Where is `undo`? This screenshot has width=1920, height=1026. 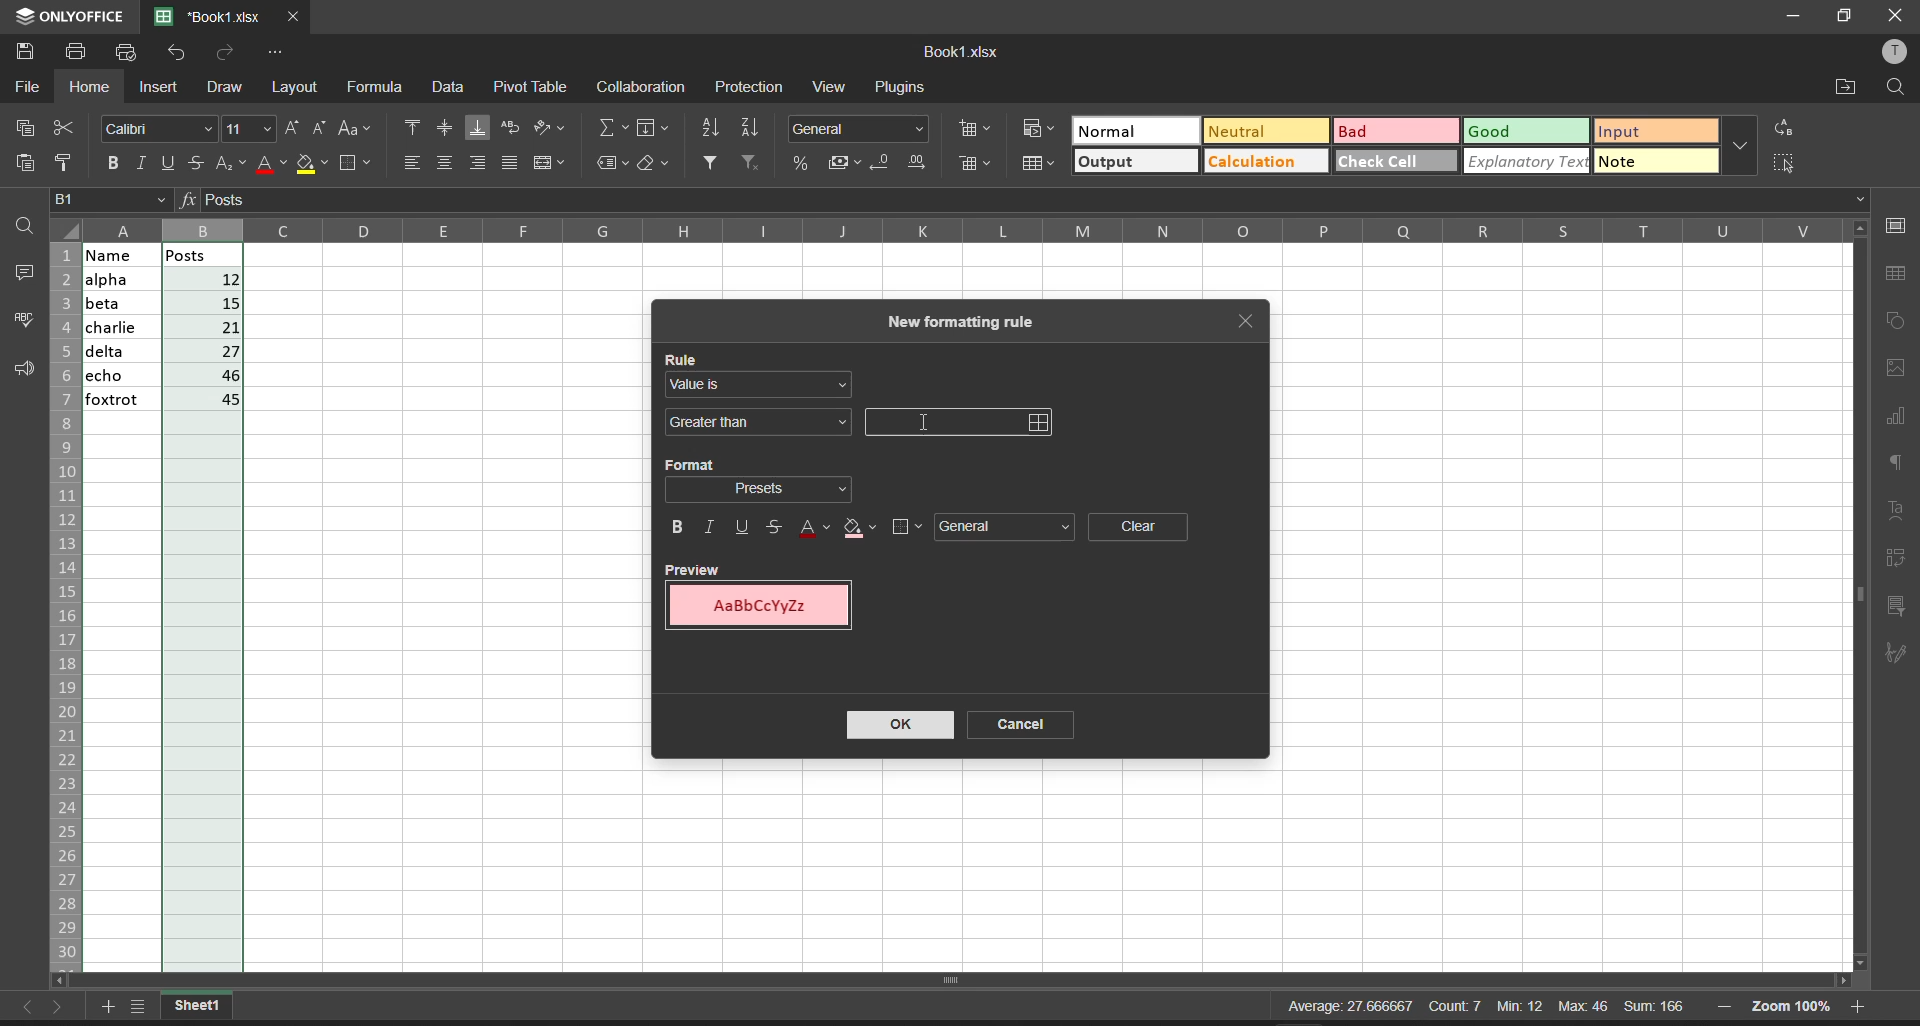 undo is located at coordinates (178, 53).